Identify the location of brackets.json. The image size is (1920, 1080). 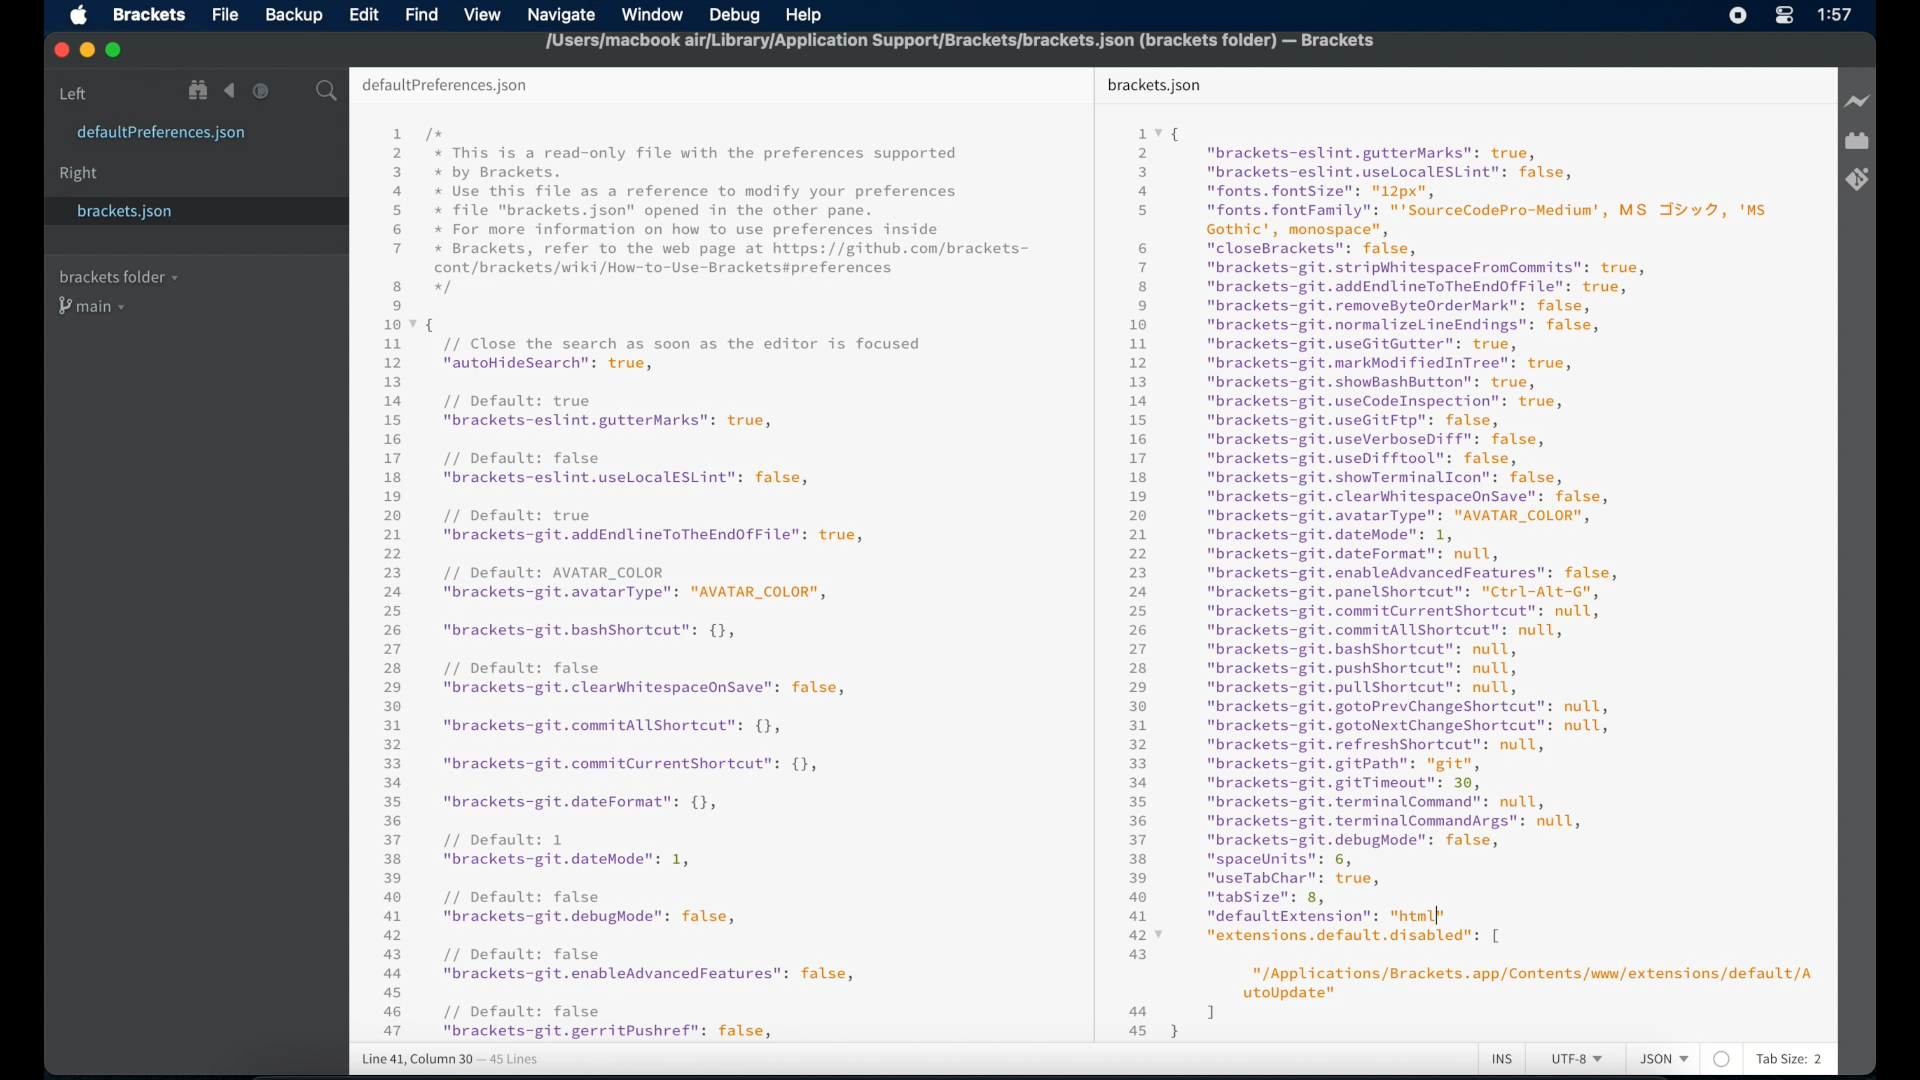
(150, 212).